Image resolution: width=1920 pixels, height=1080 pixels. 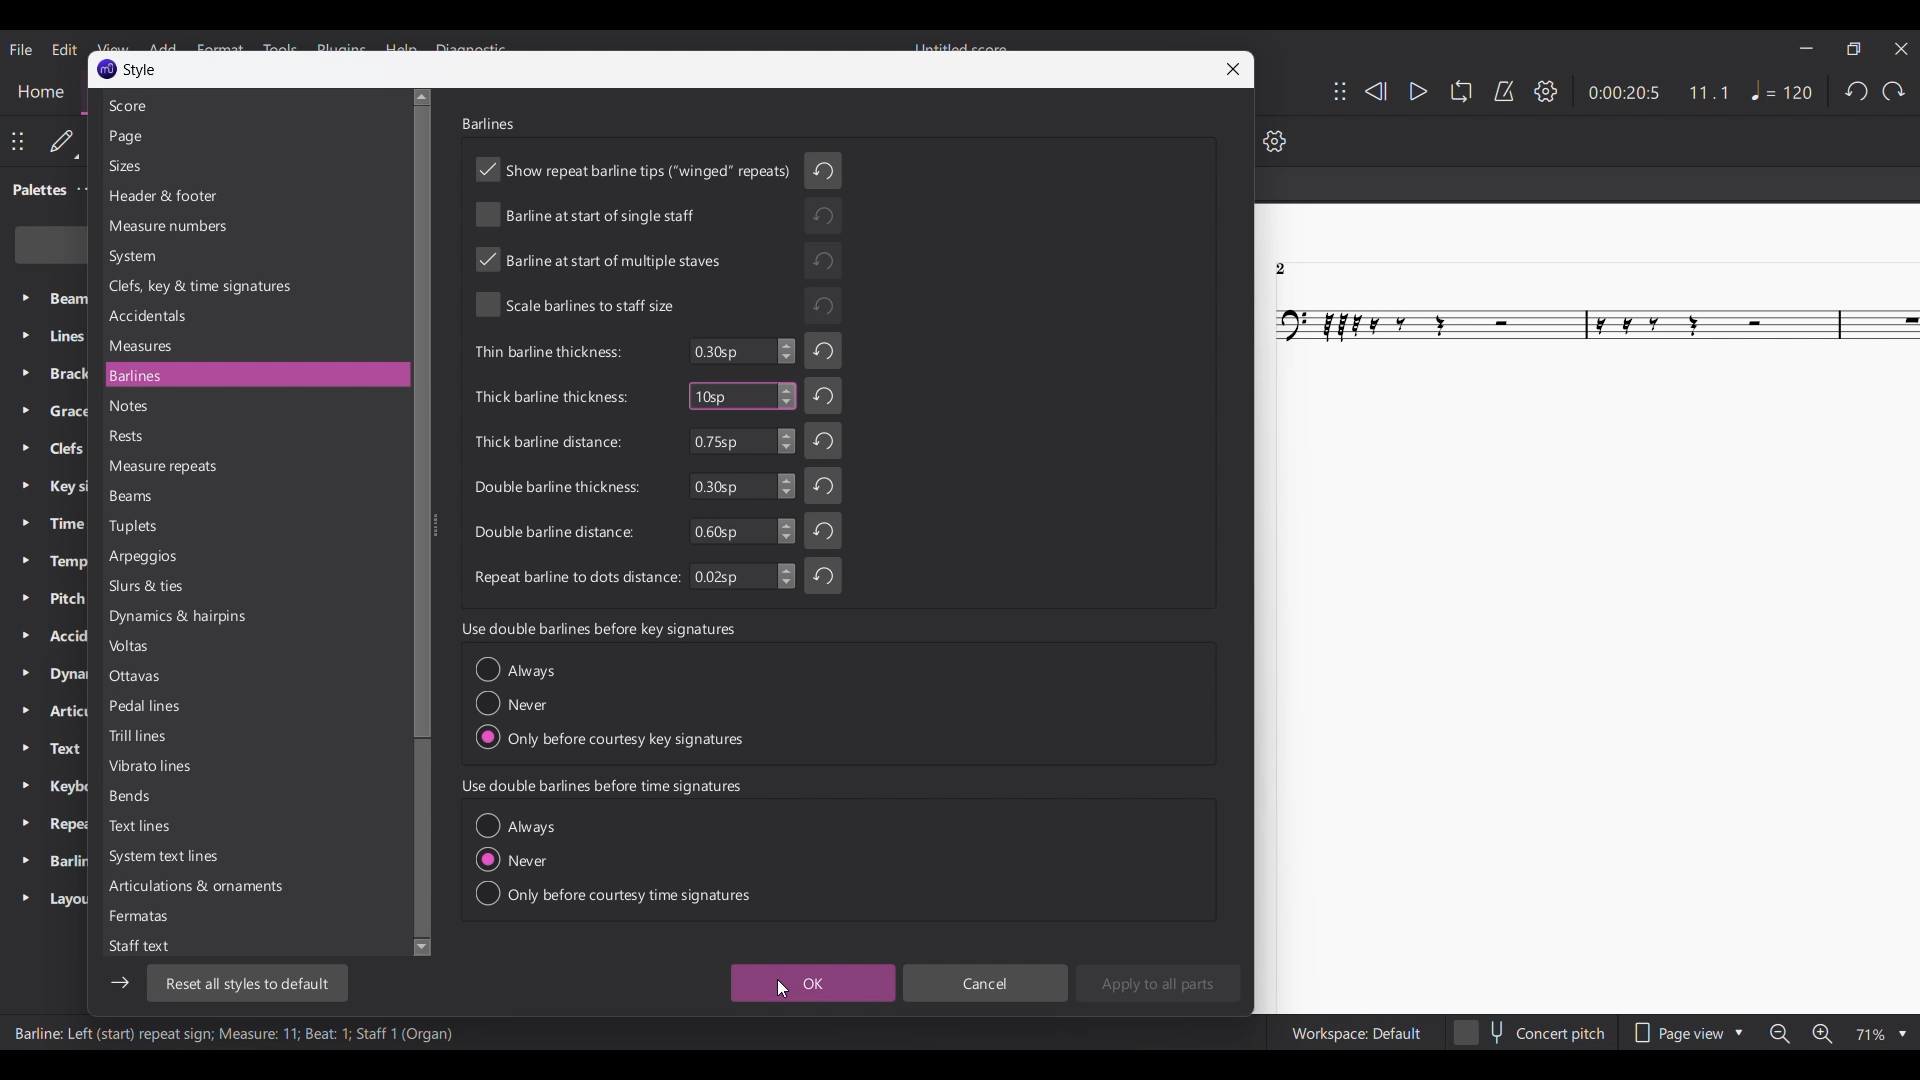 What do you see at coordinates (1547, 91) in the screenshot?
I see `Settings` at bounding box center [1547, 91].